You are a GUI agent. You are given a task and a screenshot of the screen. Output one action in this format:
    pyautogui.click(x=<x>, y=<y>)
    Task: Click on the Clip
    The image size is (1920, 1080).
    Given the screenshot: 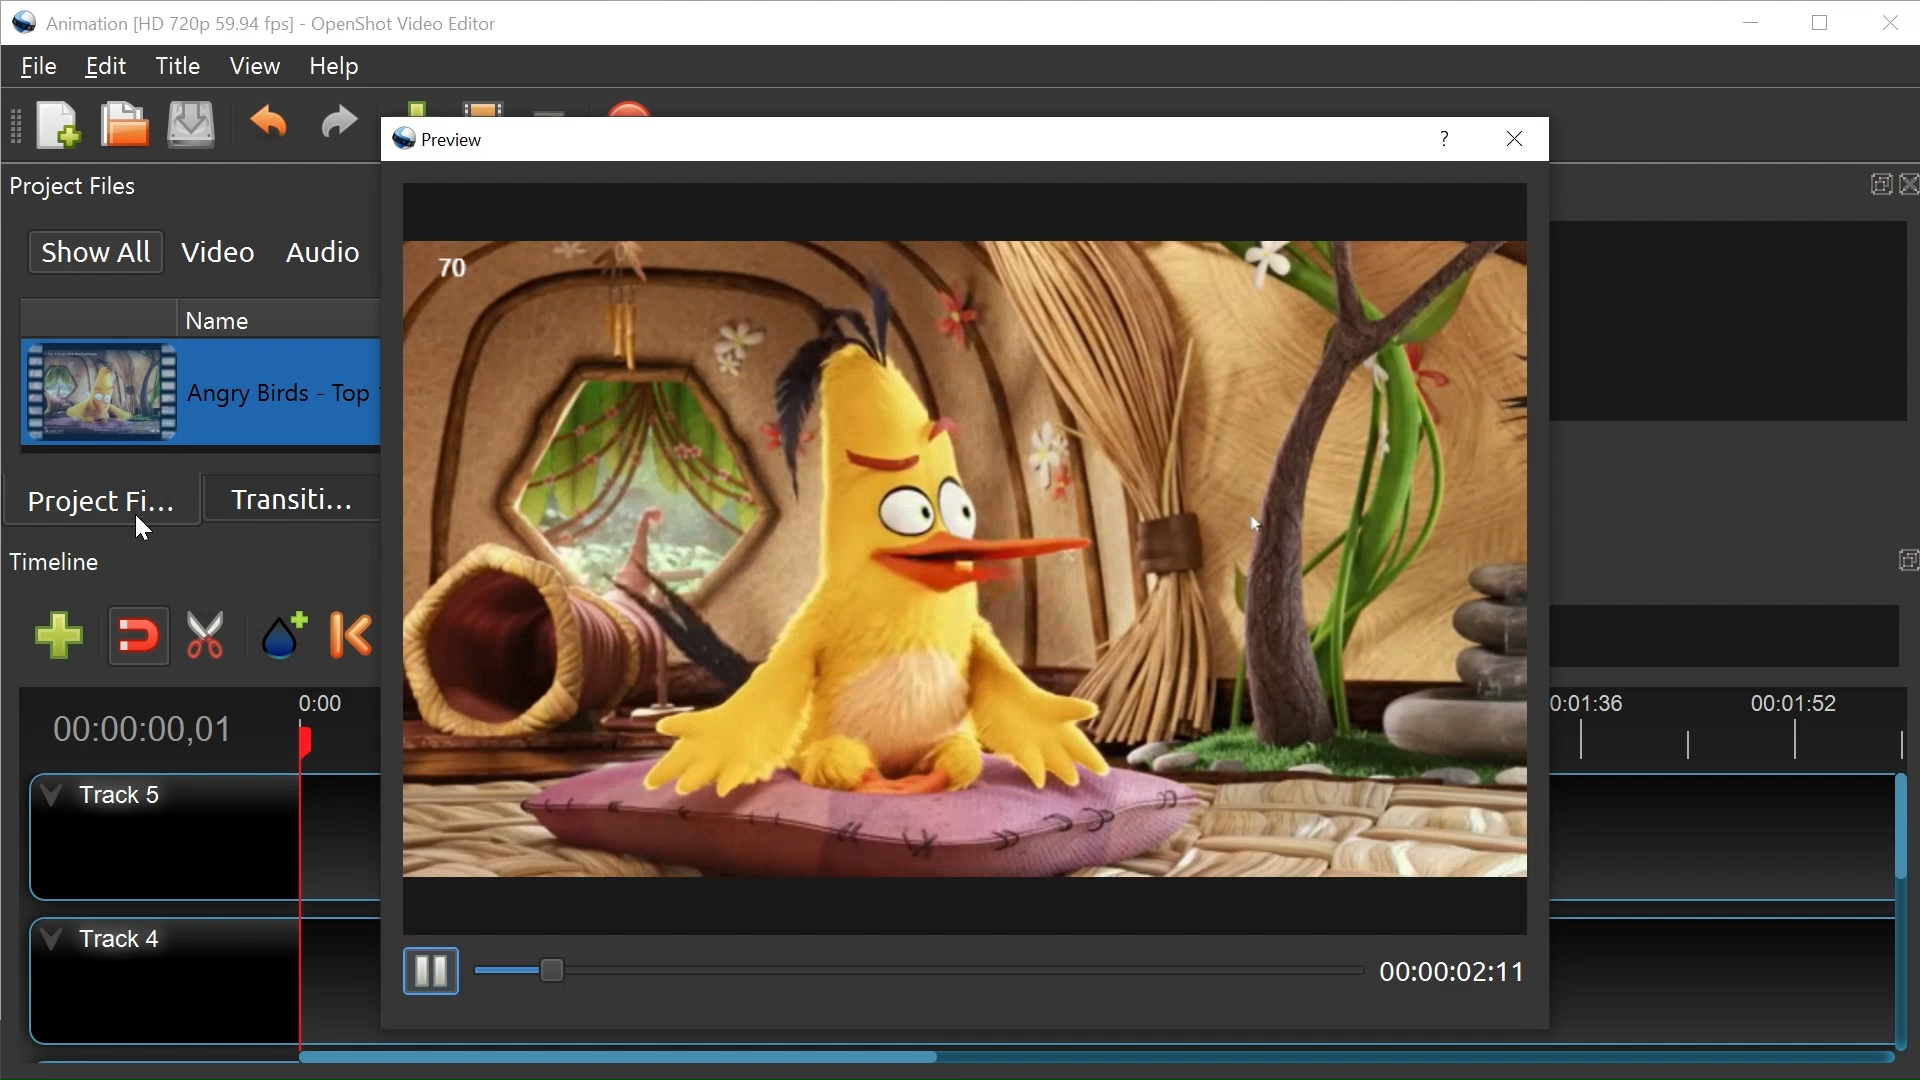 What is the action you would take?
    pyautogui.click(x=101, y=393)
    